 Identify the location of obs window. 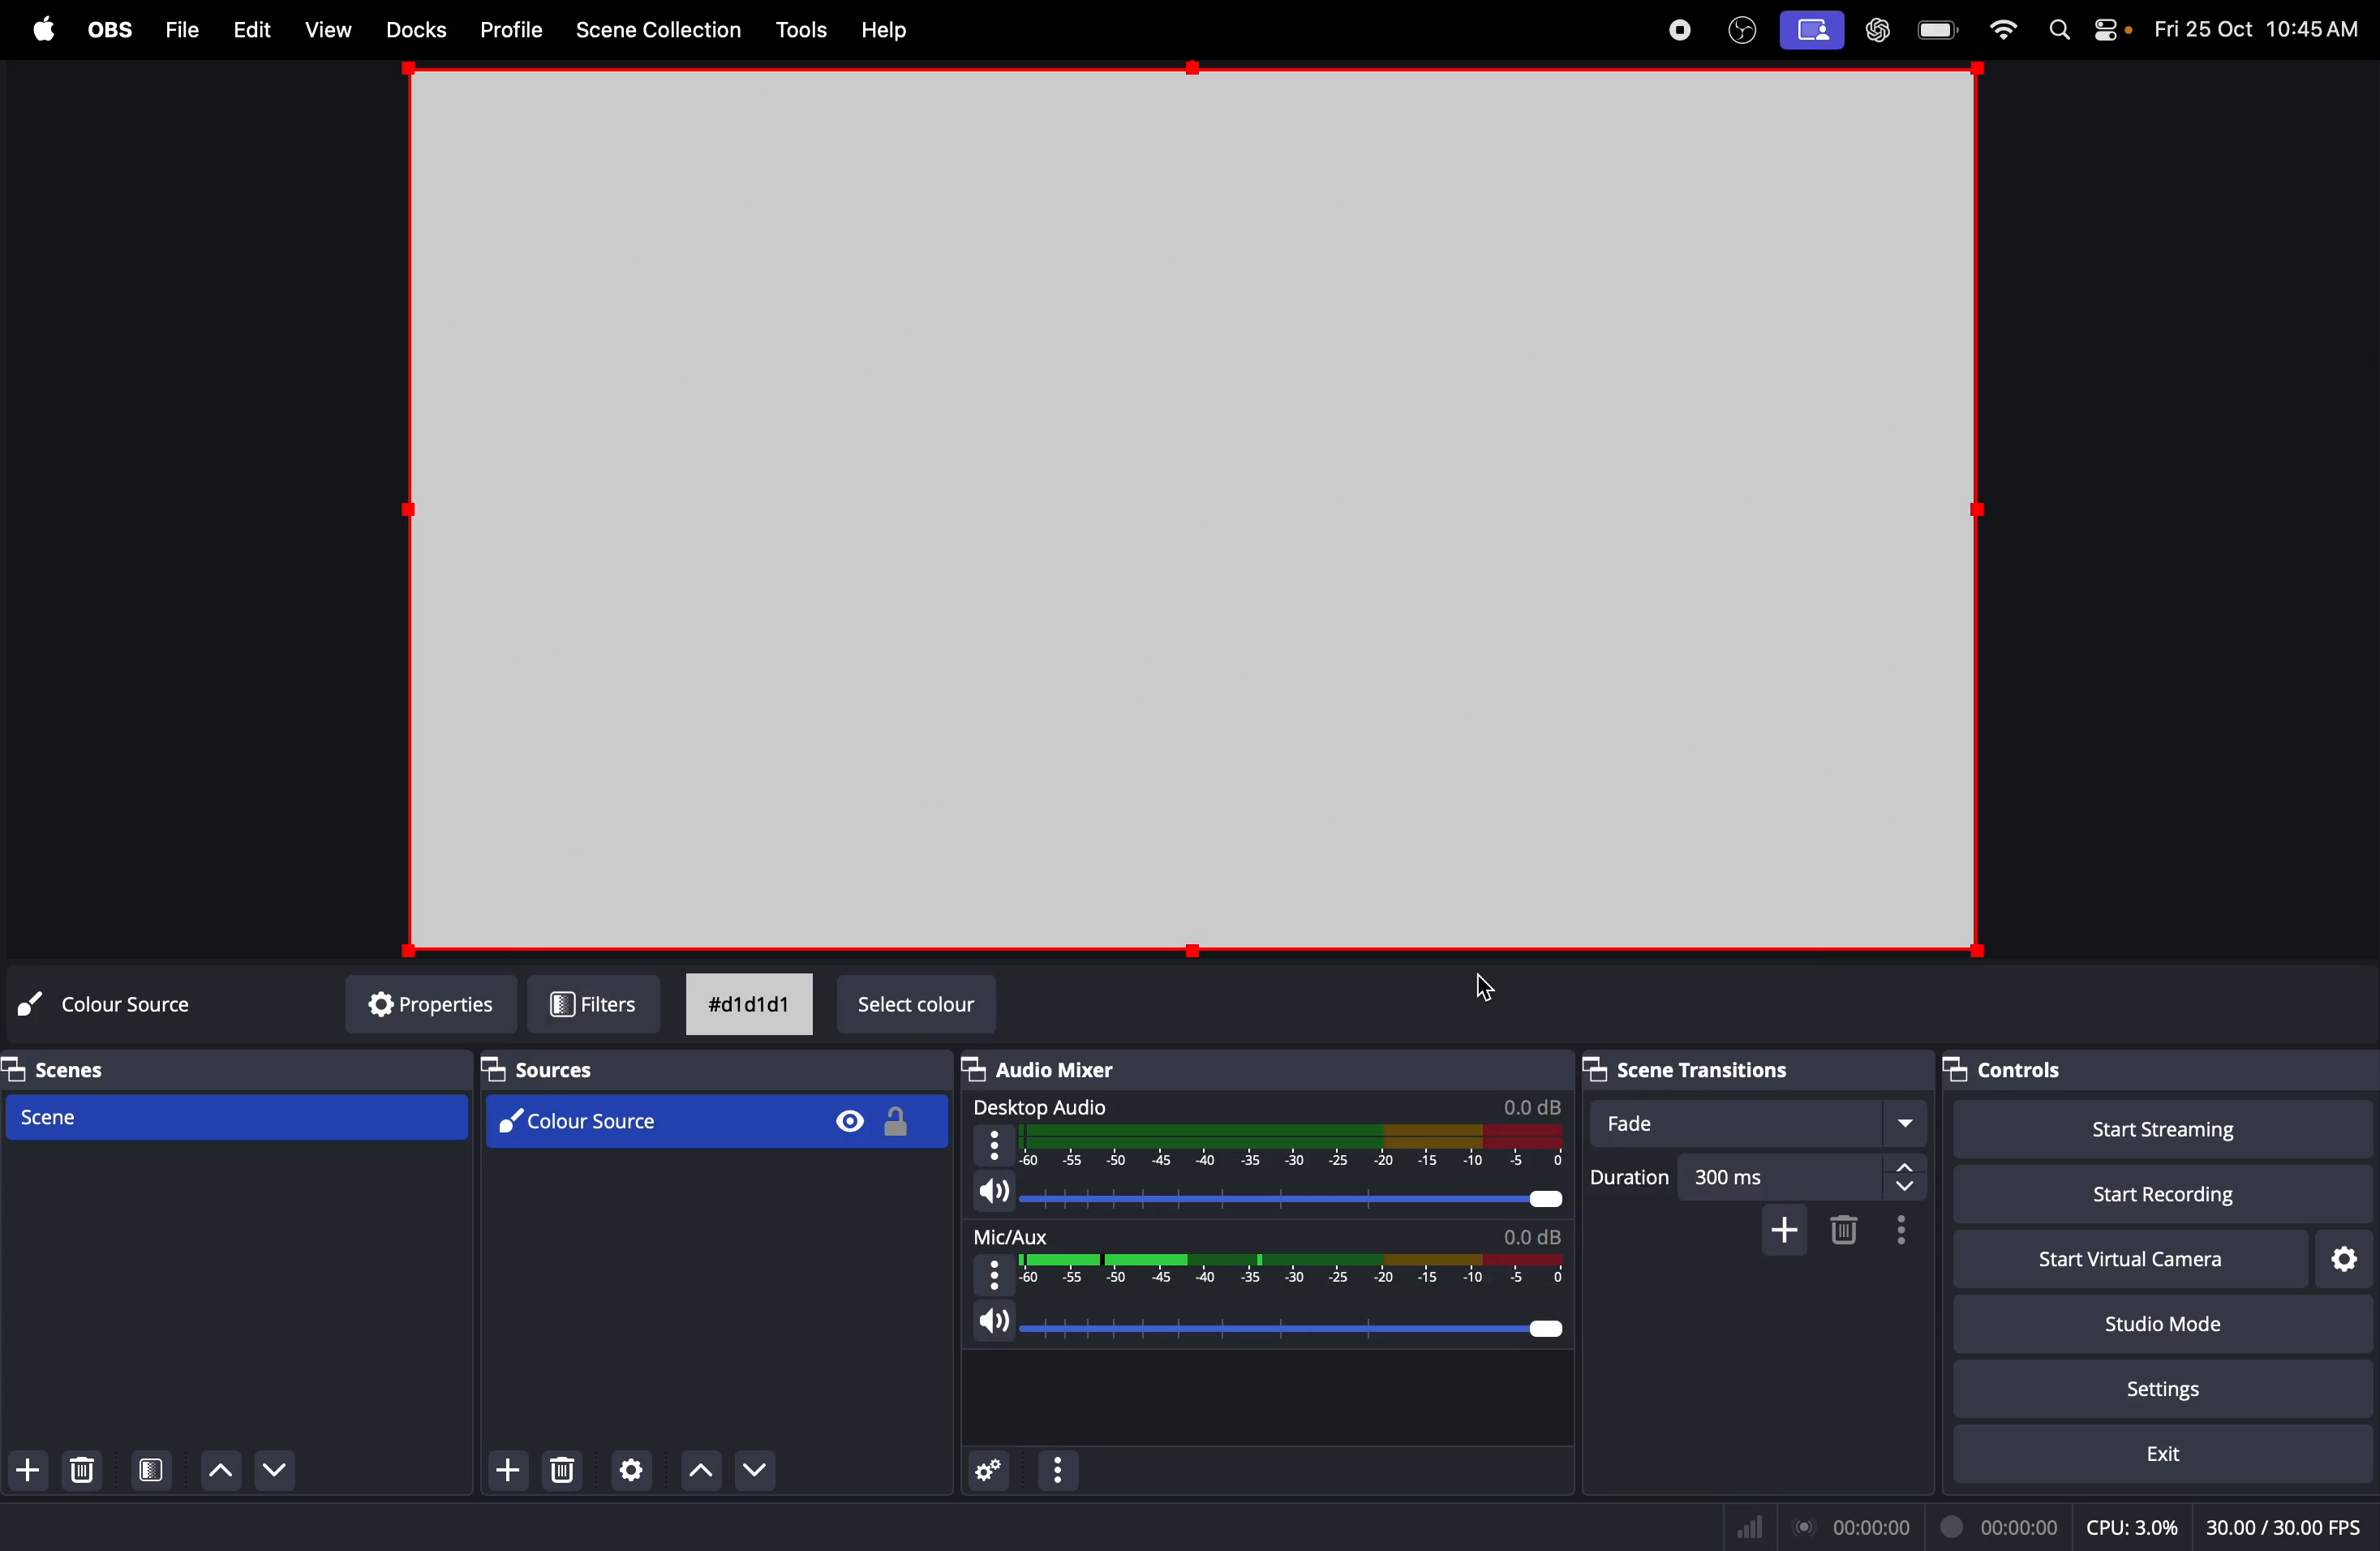
(1188, 516).